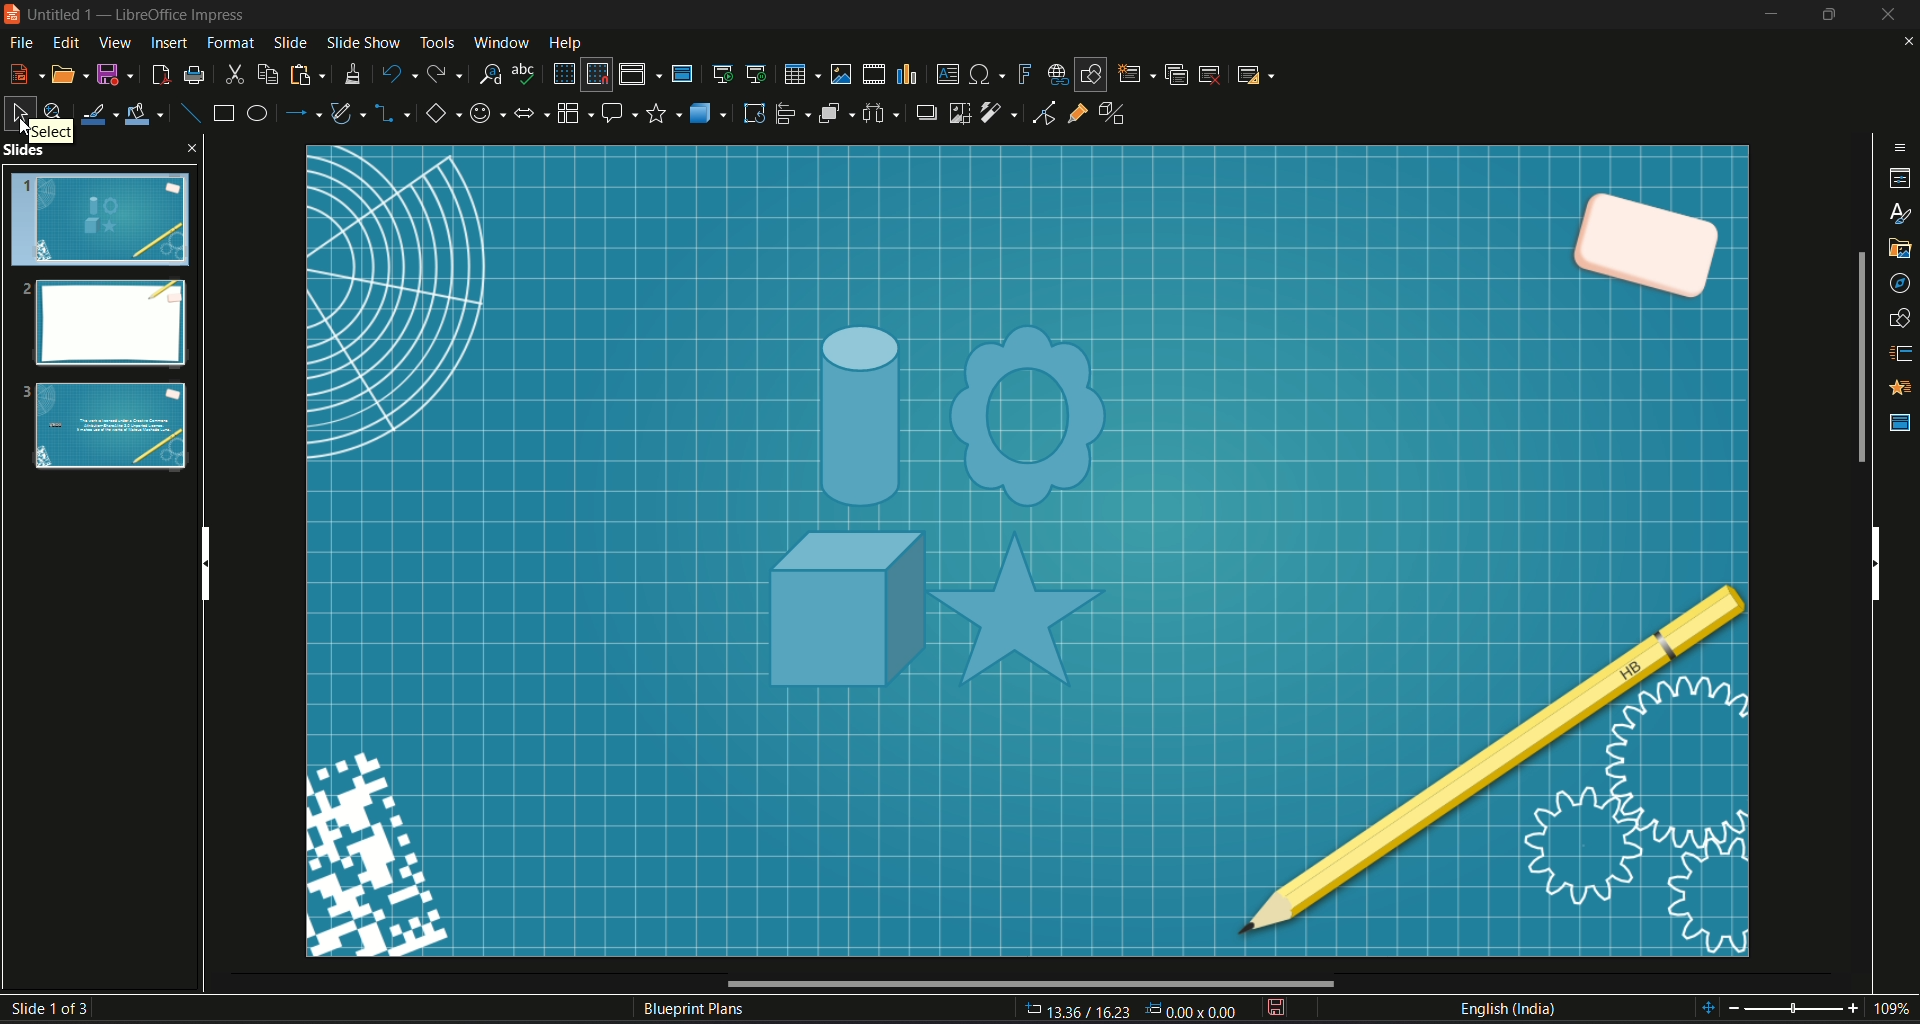  Describe the element at coordinates (98, 114) in the screenshot. I see `line color` at that location.